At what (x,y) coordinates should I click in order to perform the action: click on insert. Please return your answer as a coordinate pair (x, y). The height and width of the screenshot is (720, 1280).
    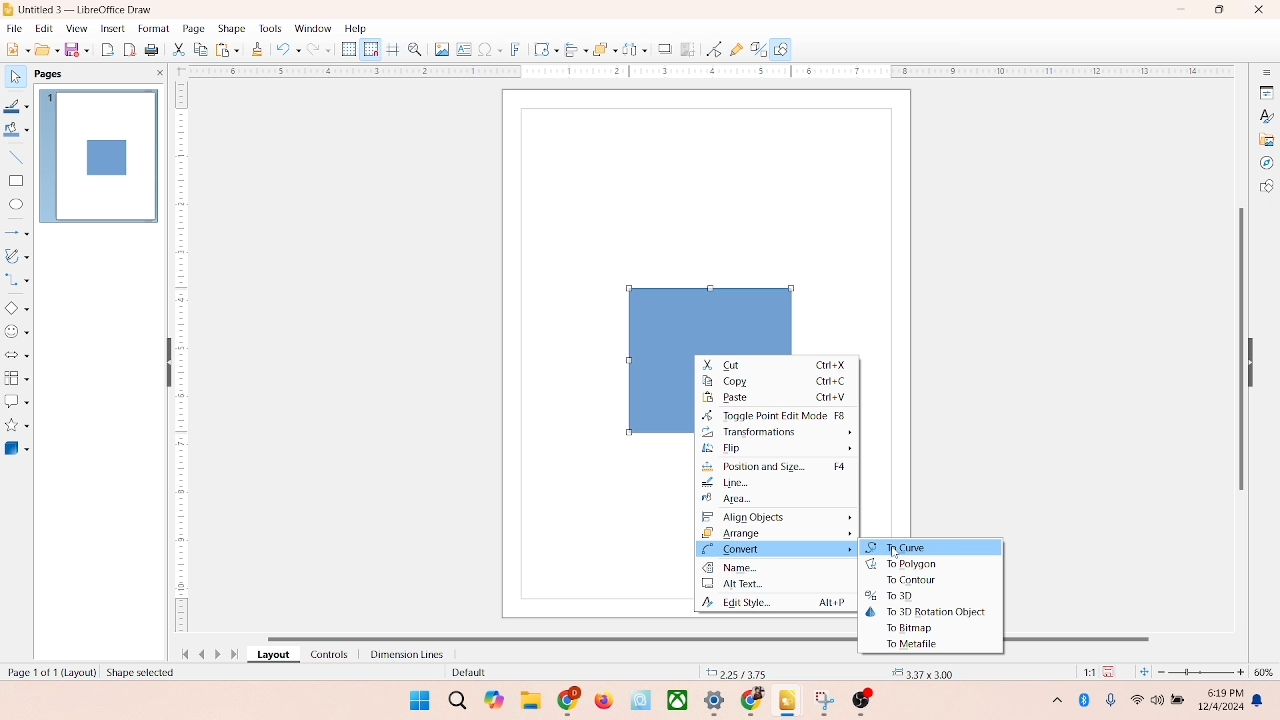
    Looking at the image, I should click on (111, 28).